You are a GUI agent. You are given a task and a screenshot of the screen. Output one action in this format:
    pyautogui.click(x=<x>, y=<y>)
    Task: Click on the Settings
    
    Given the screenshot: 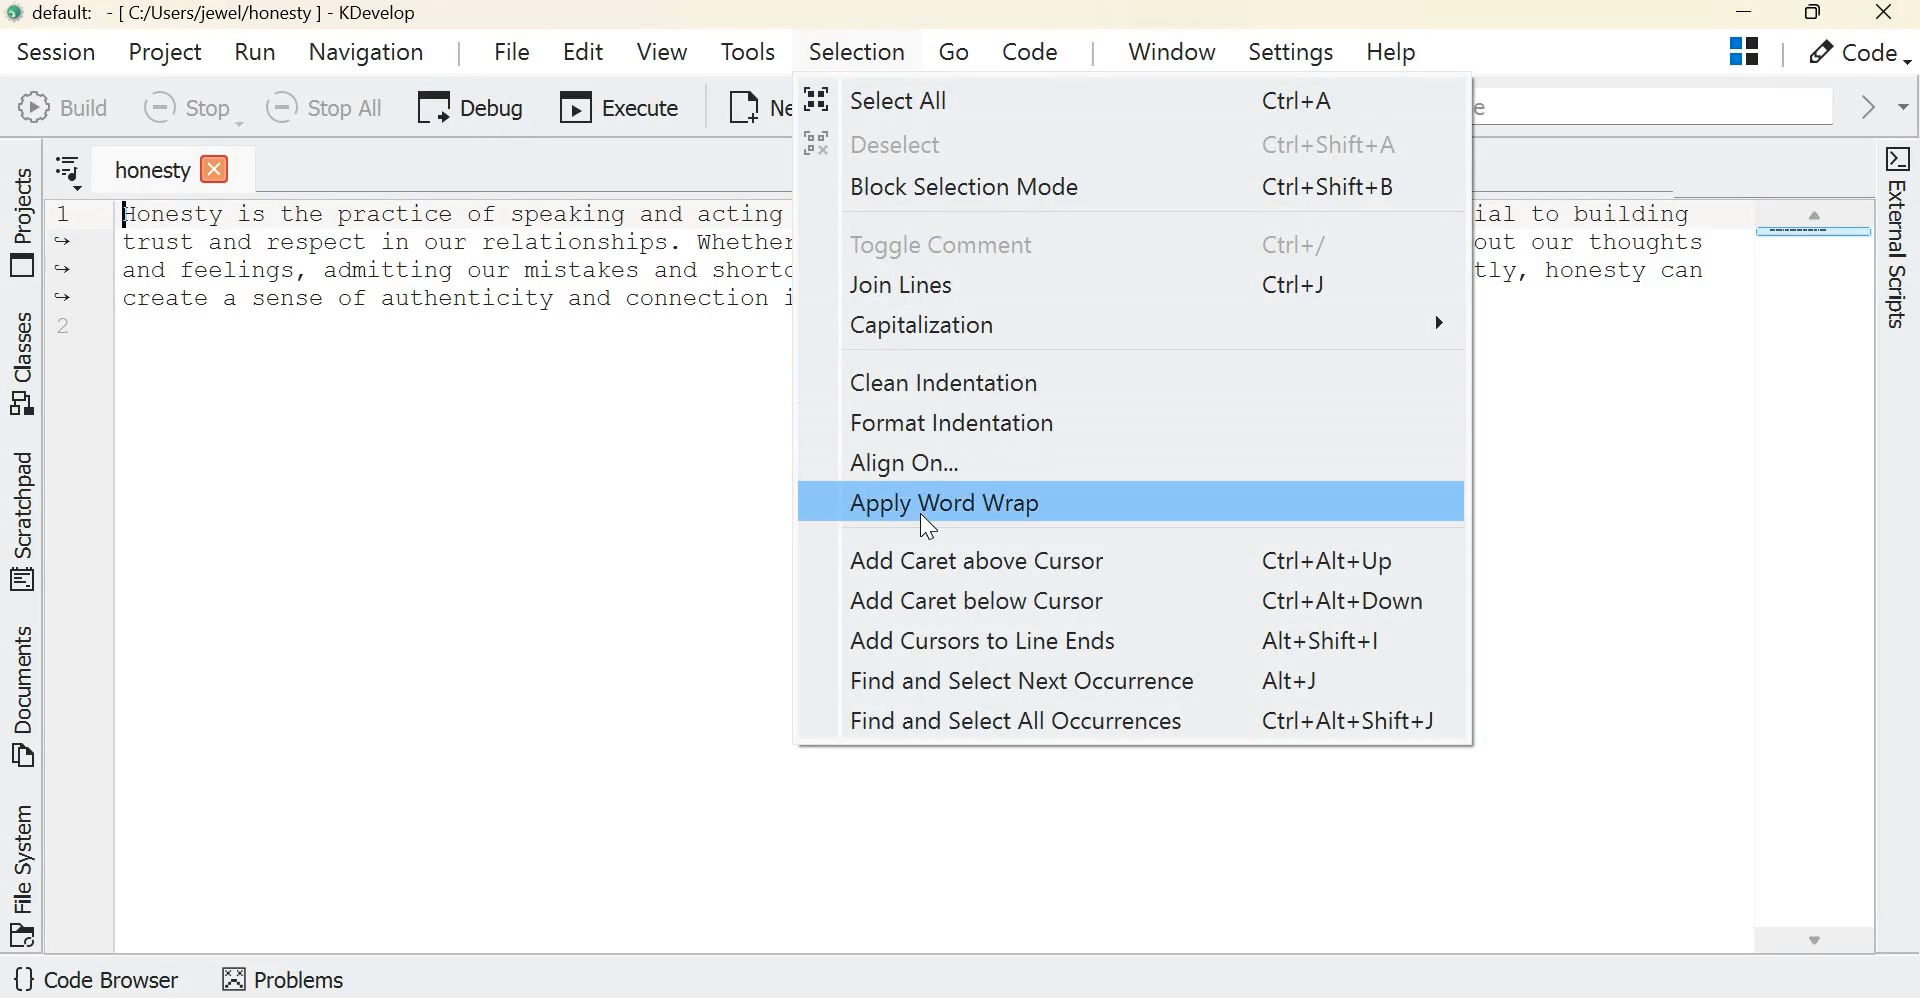 What is the action you would take?
    pyautogui.click(x=1293, y=50)
    